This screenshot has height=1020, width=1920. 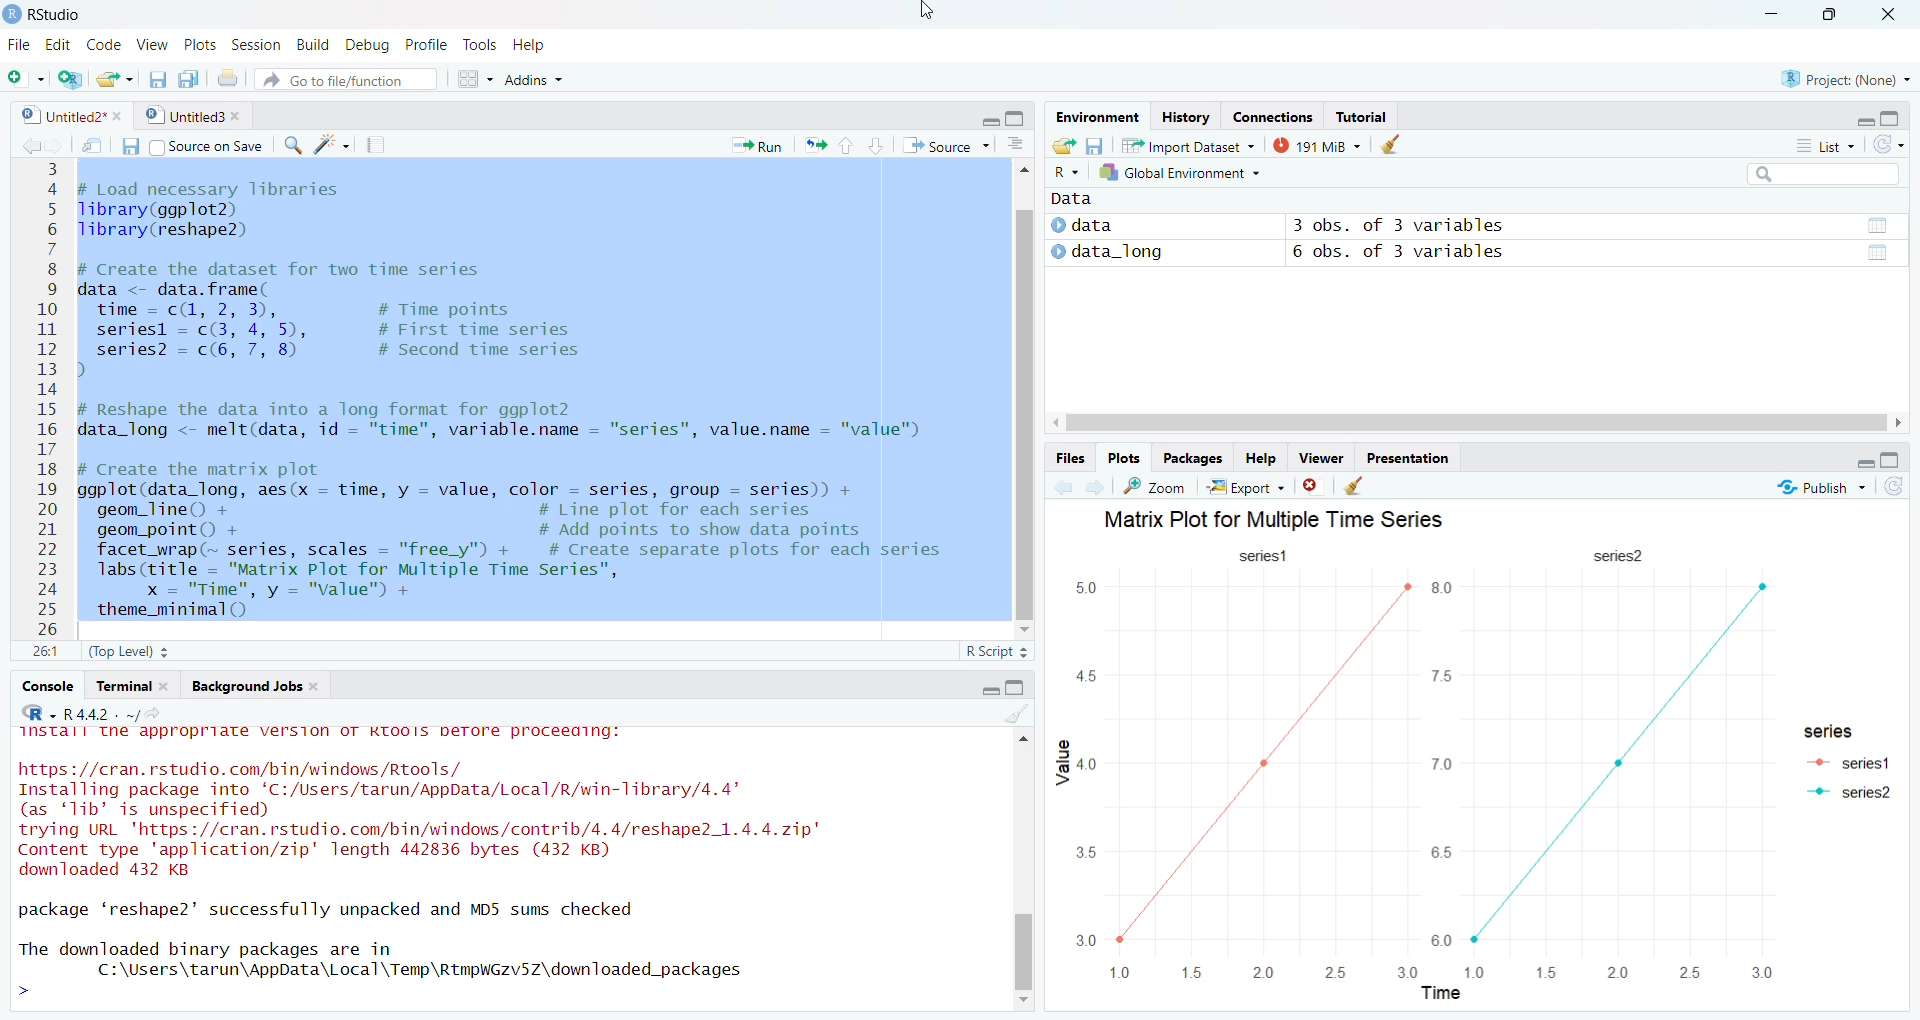 I want to click on maximize, so click(x=1017, y=118).